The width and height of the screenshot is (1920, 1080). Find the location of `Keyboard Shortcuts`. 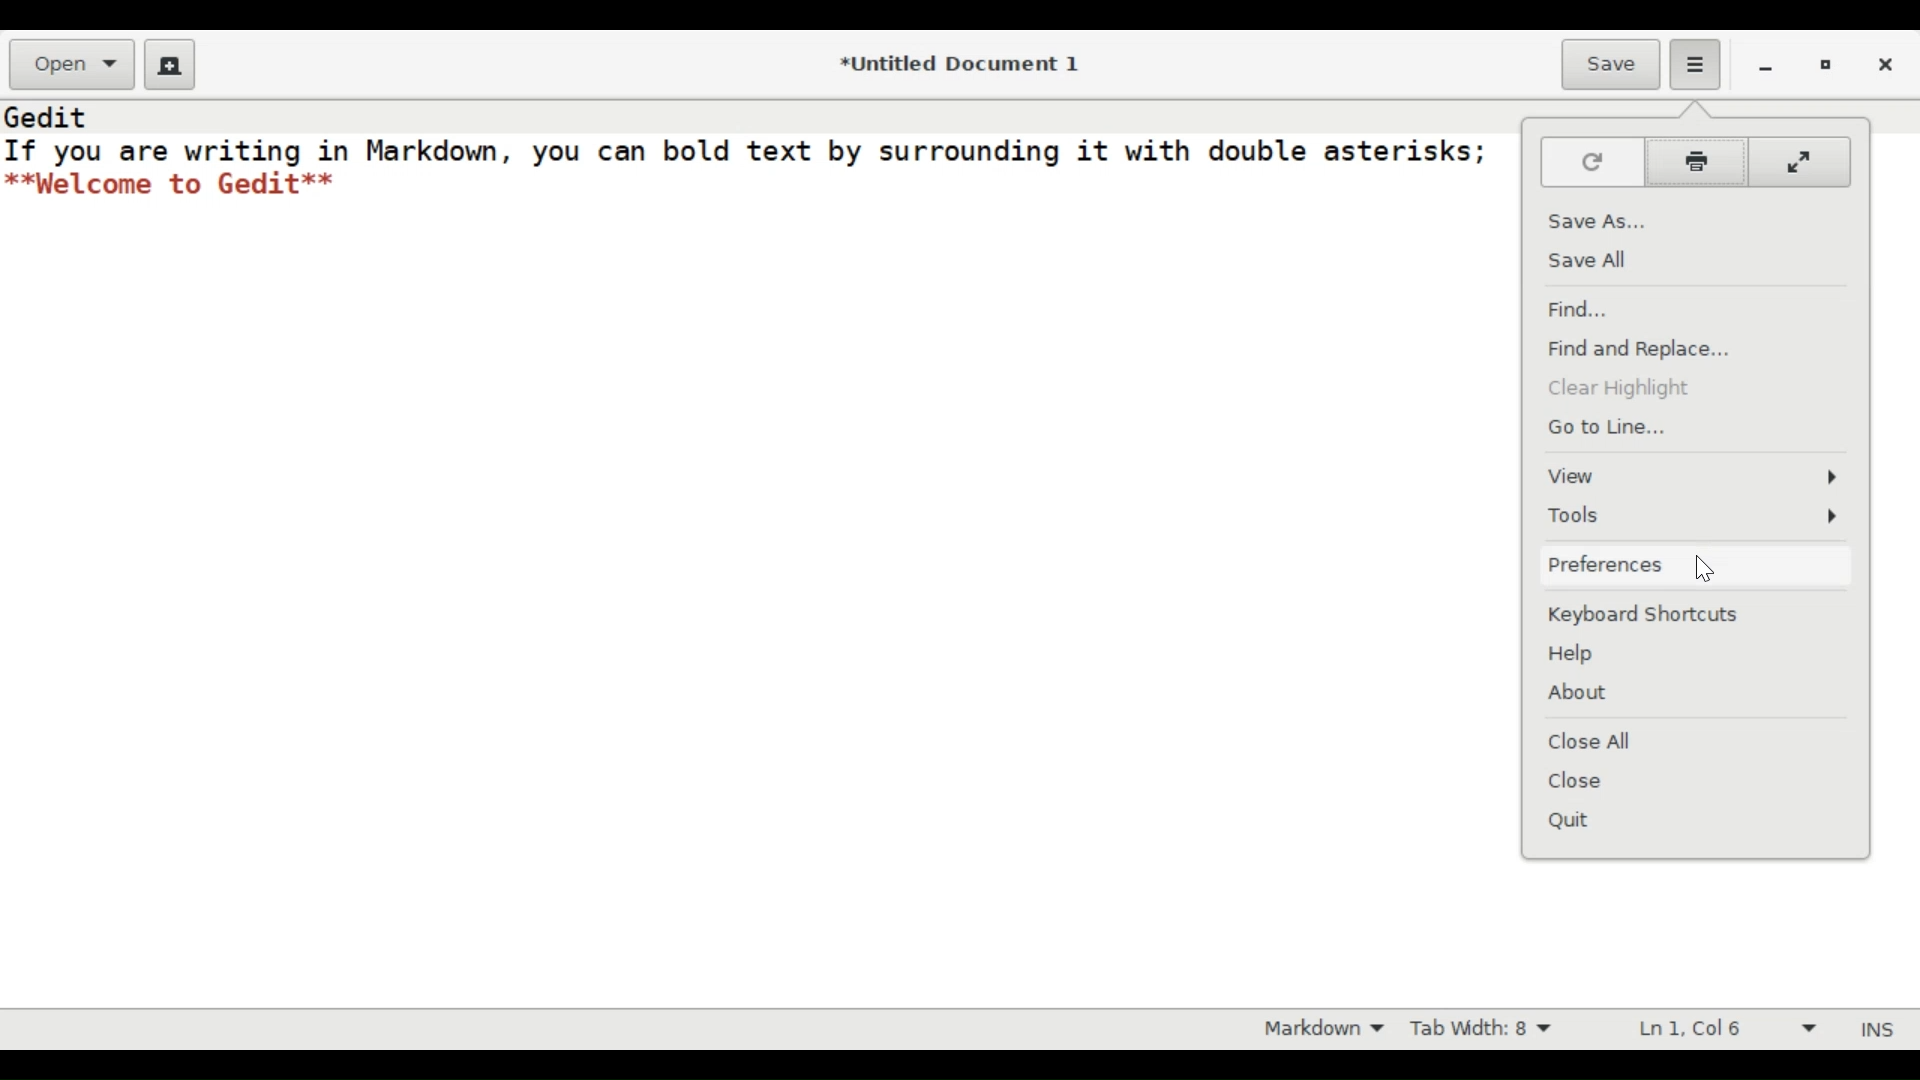

Keyboard Shortcuts is located at coordinates (1648, 613).